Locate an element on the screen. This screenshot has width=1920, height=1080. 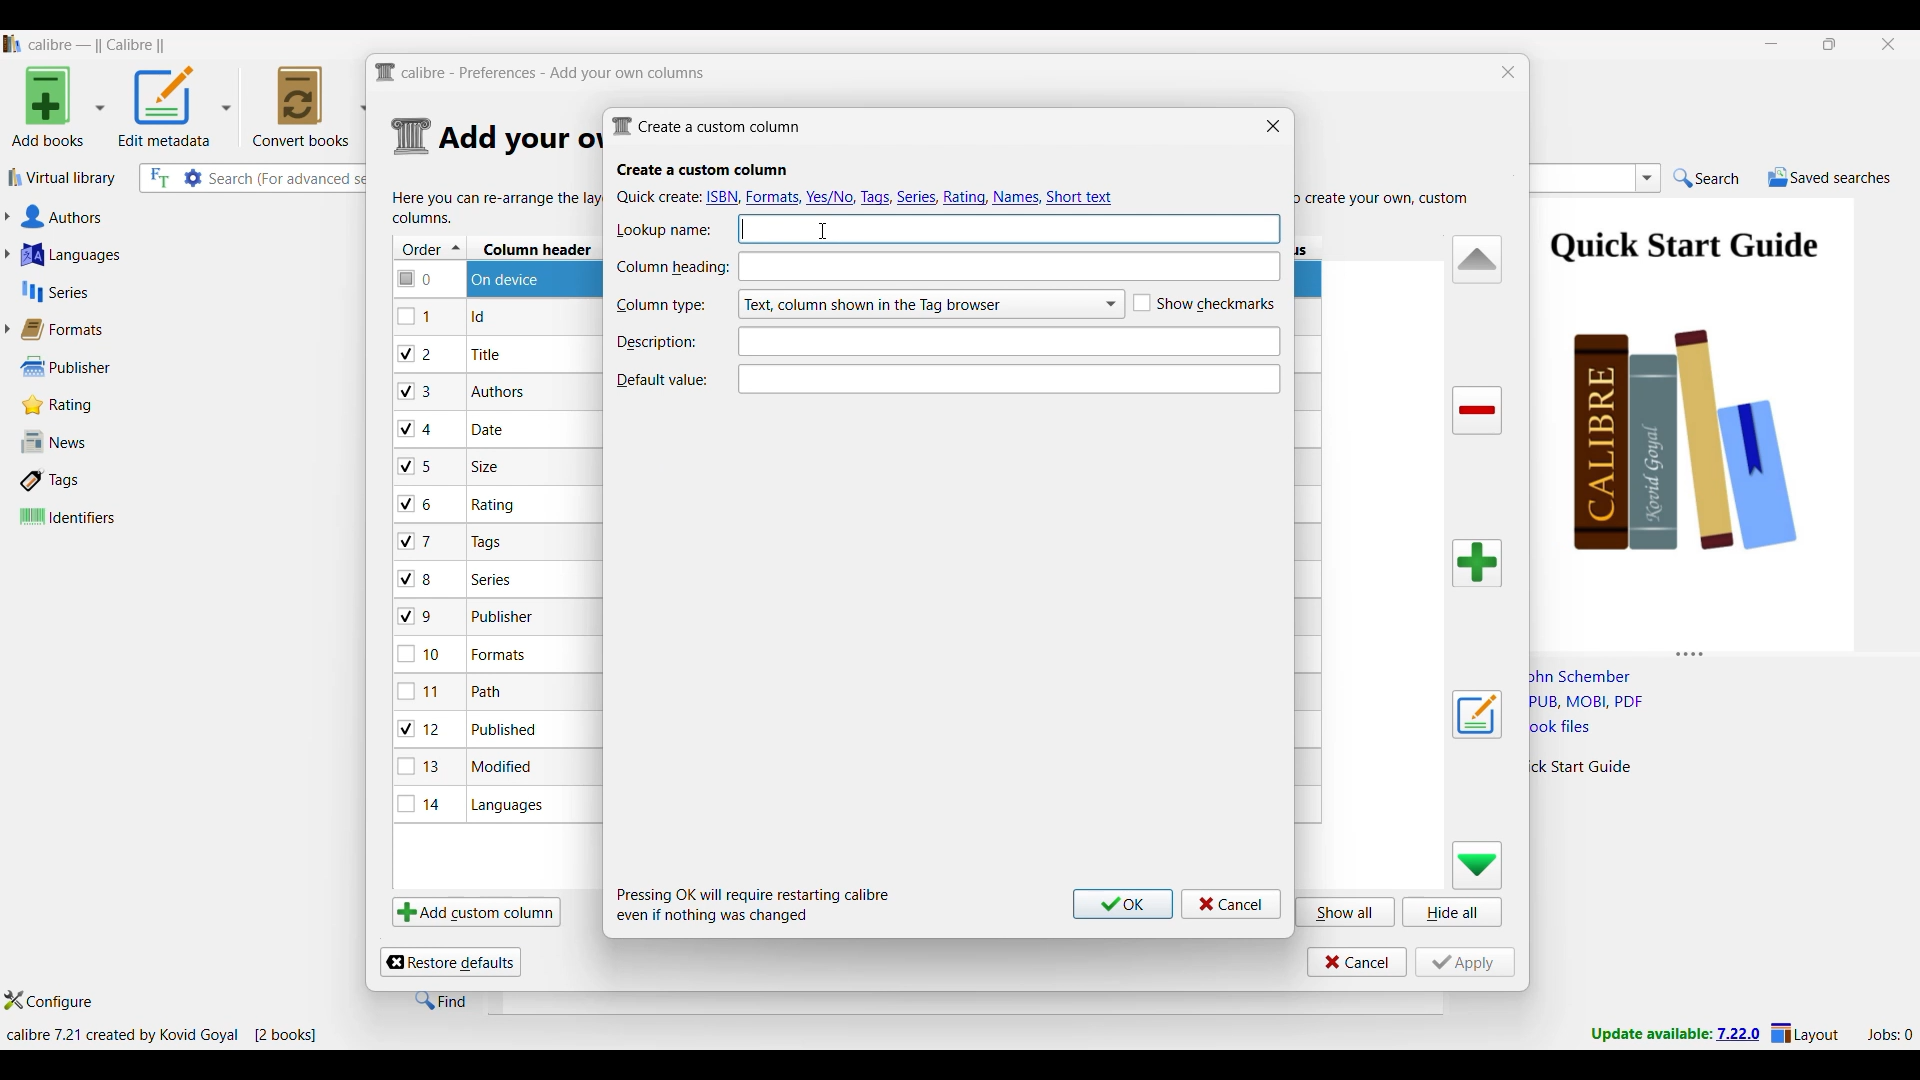
News is located at coordinates (93, 442).